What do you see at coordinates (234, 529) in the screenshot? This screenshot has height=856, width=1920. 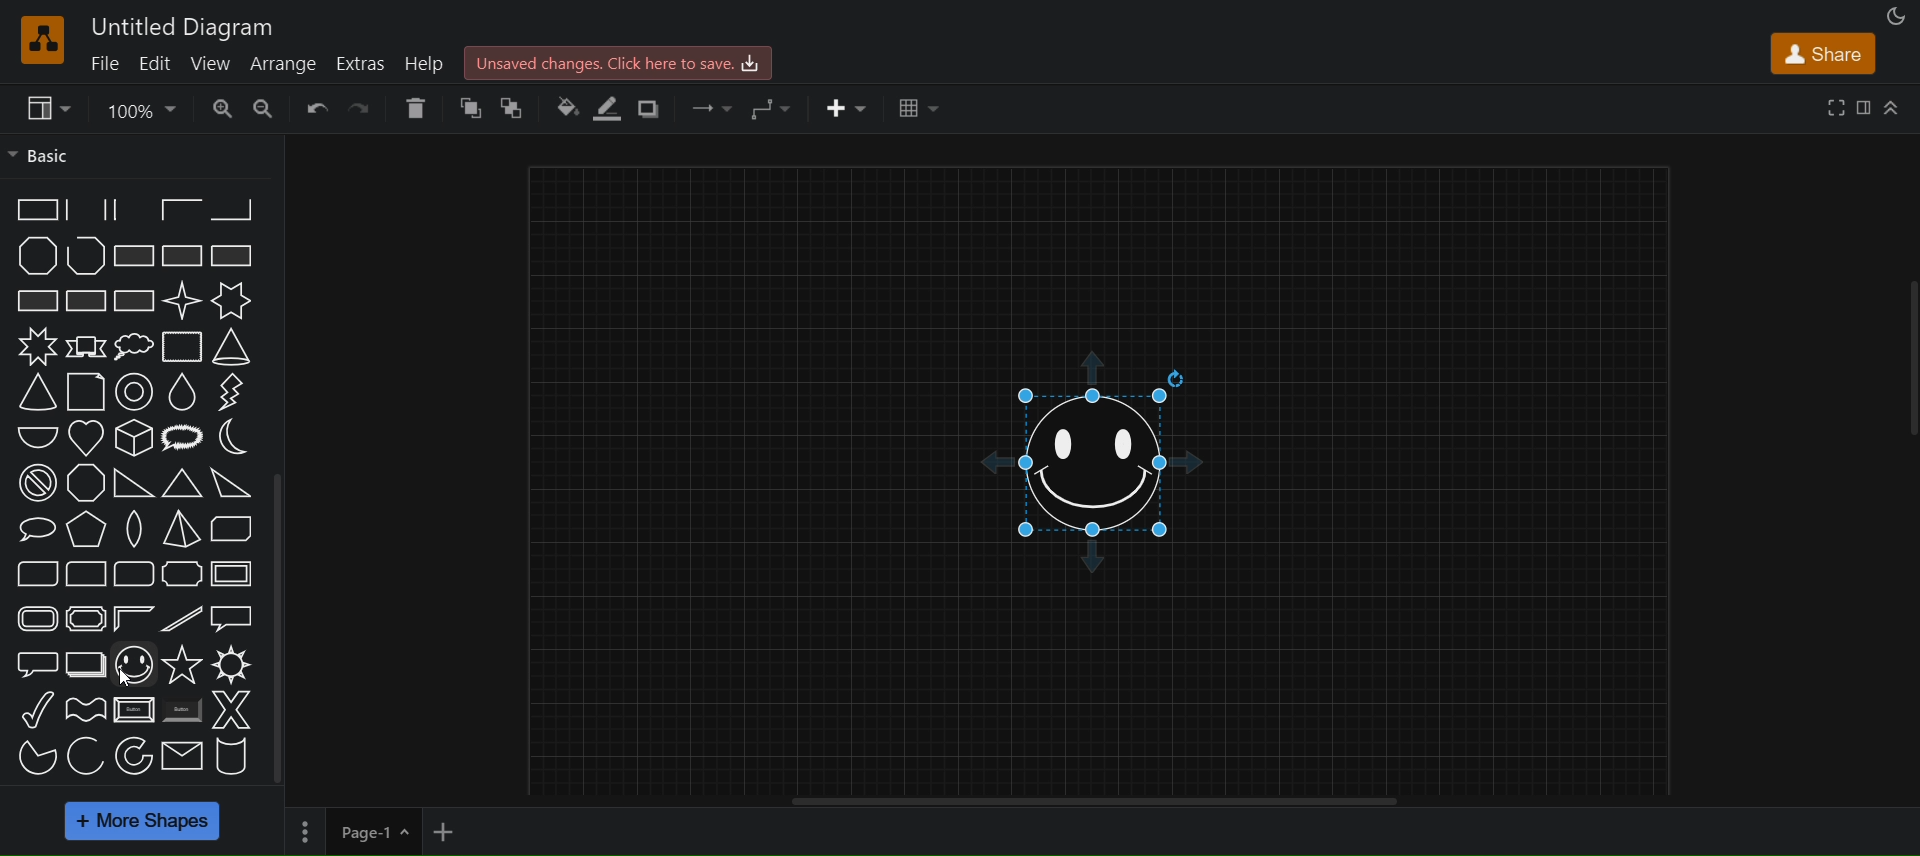 I see `diagonal snip rectangle` at bounding box center [234, 529].